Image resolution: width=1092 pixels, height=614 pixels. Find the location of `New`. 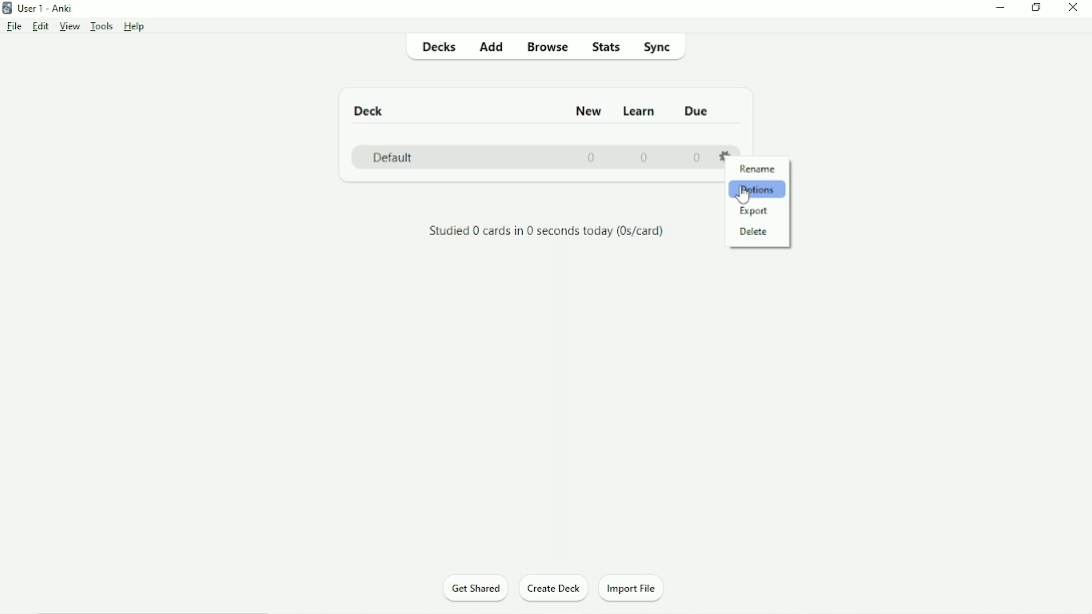

New is located at coordinates (588, 111).